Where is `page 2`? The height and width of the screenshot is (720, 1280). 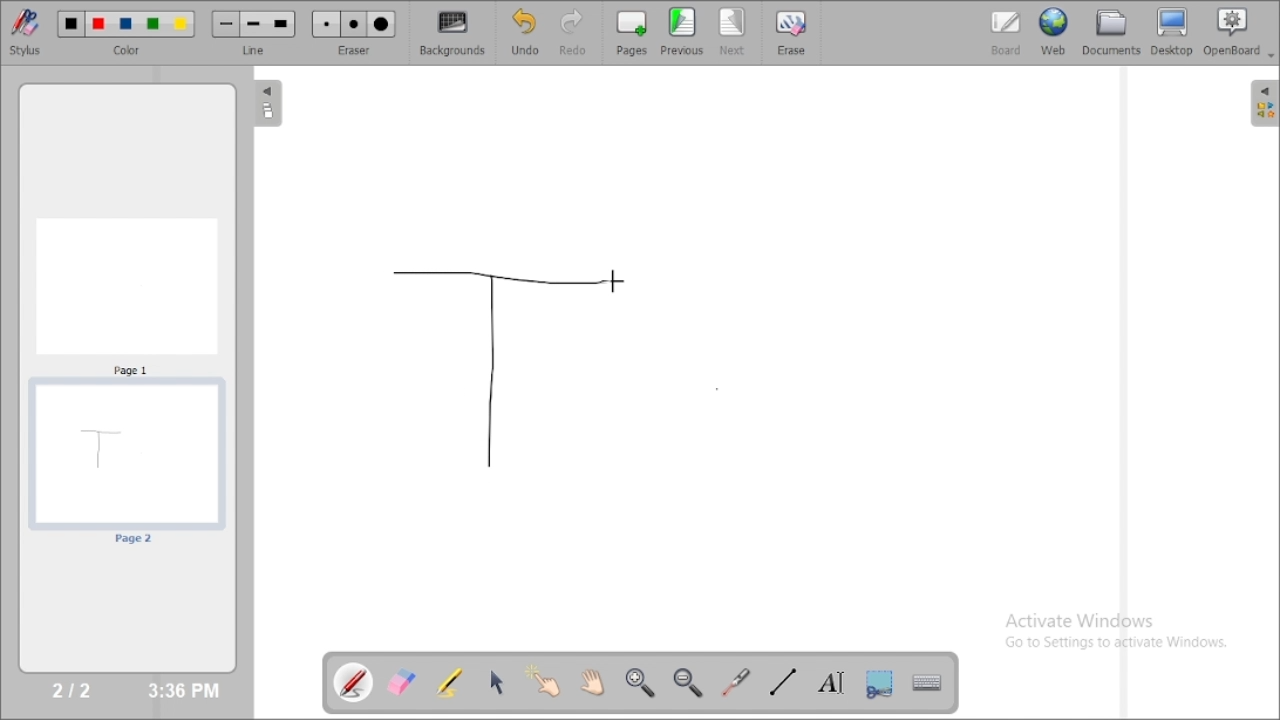
page 2 is located at coordinates (126, 464).